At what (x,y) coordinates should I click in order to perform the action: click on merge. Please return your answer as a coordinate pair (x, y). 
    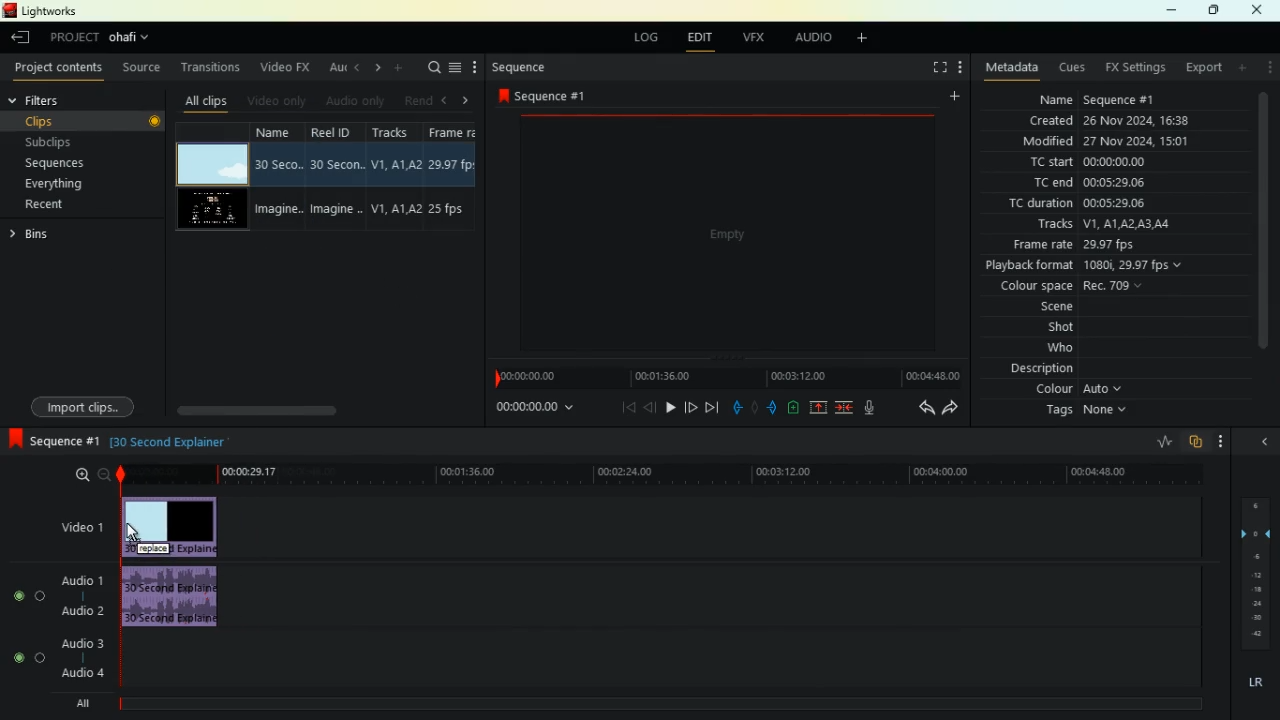
    Looking at the image, I should click on (843, 407).